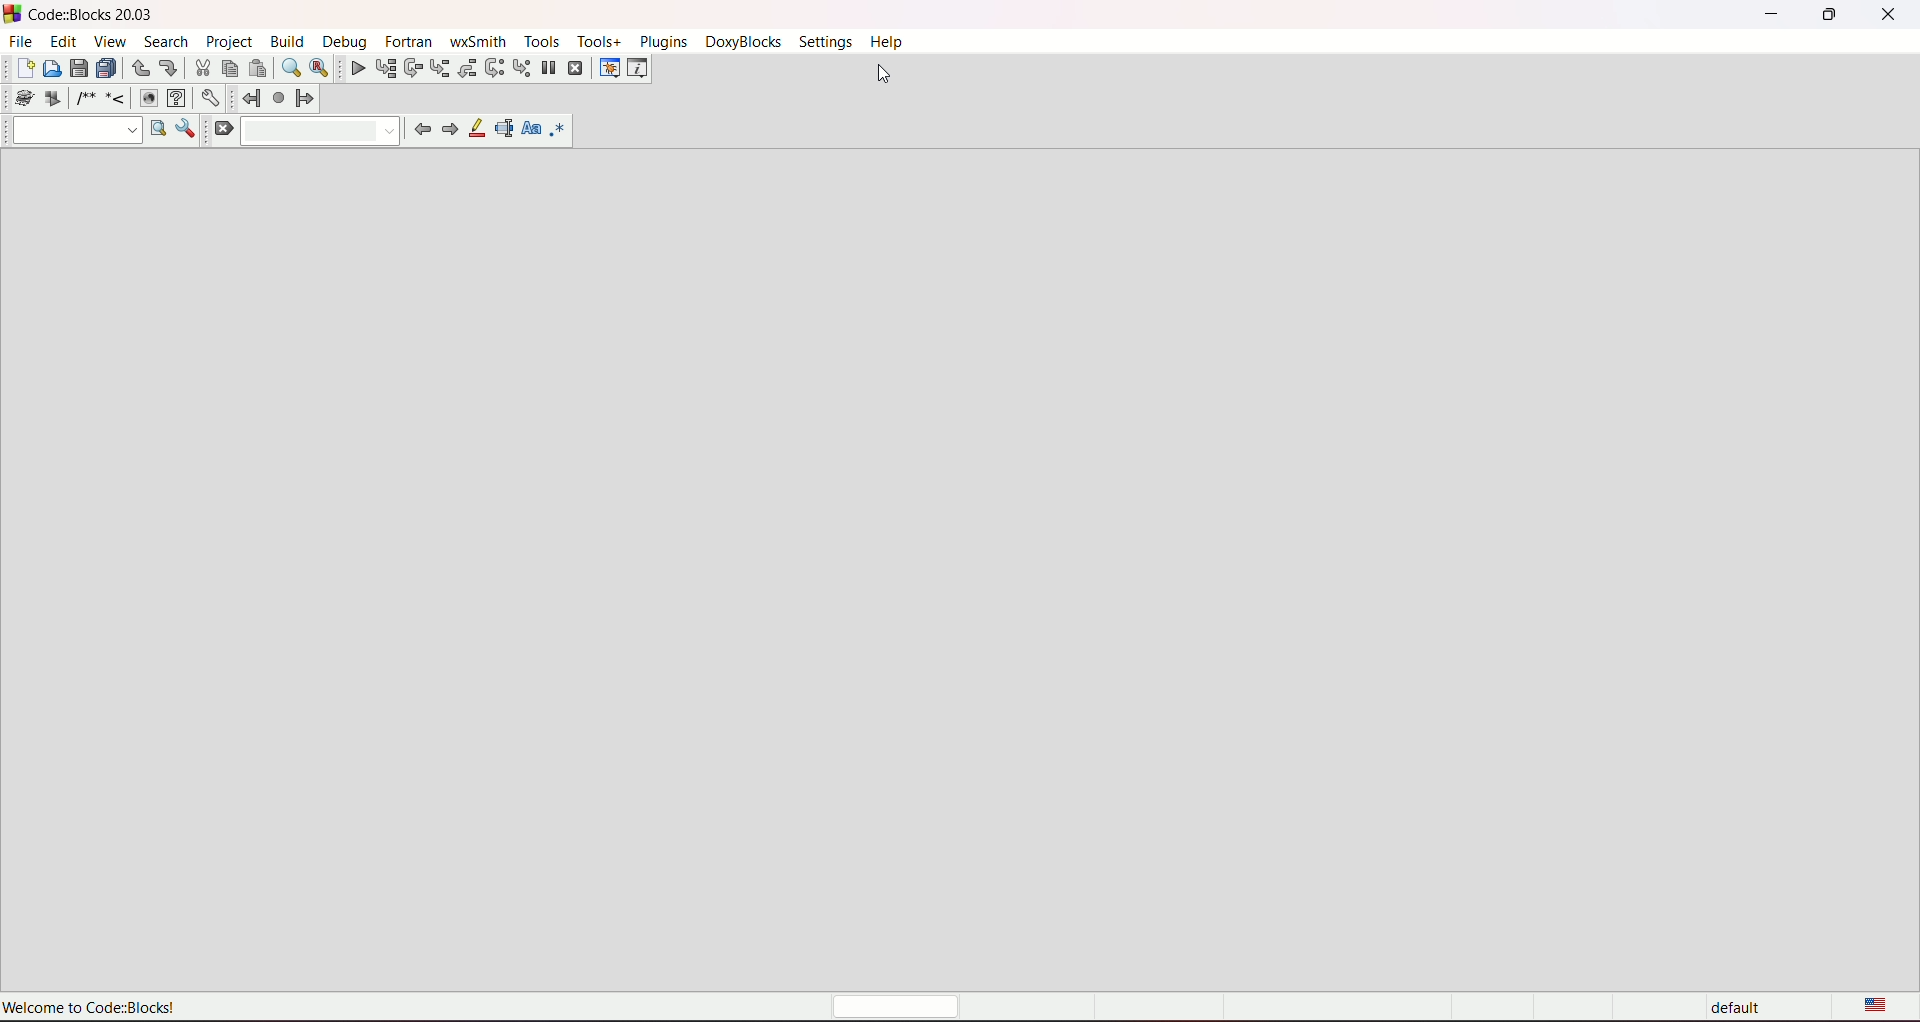 The image size is (1920, 1022). Describe the element at coordinates (522, 67) in the screenshot. I see `step into instruction` at that location.